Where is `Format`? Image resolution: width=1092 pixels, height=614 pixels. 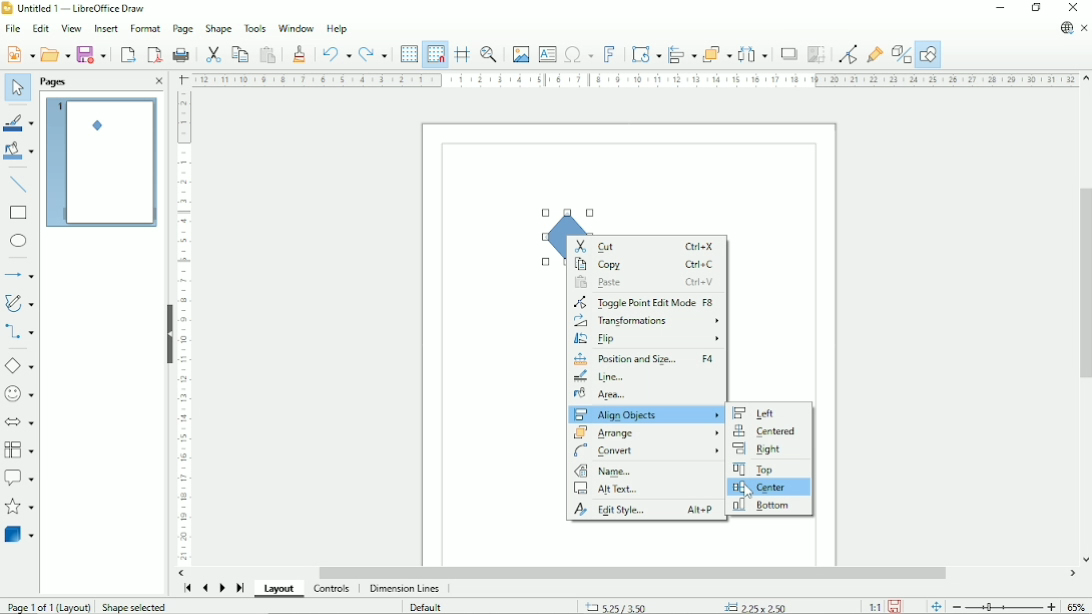
Format is located at coordinates (145, 29).